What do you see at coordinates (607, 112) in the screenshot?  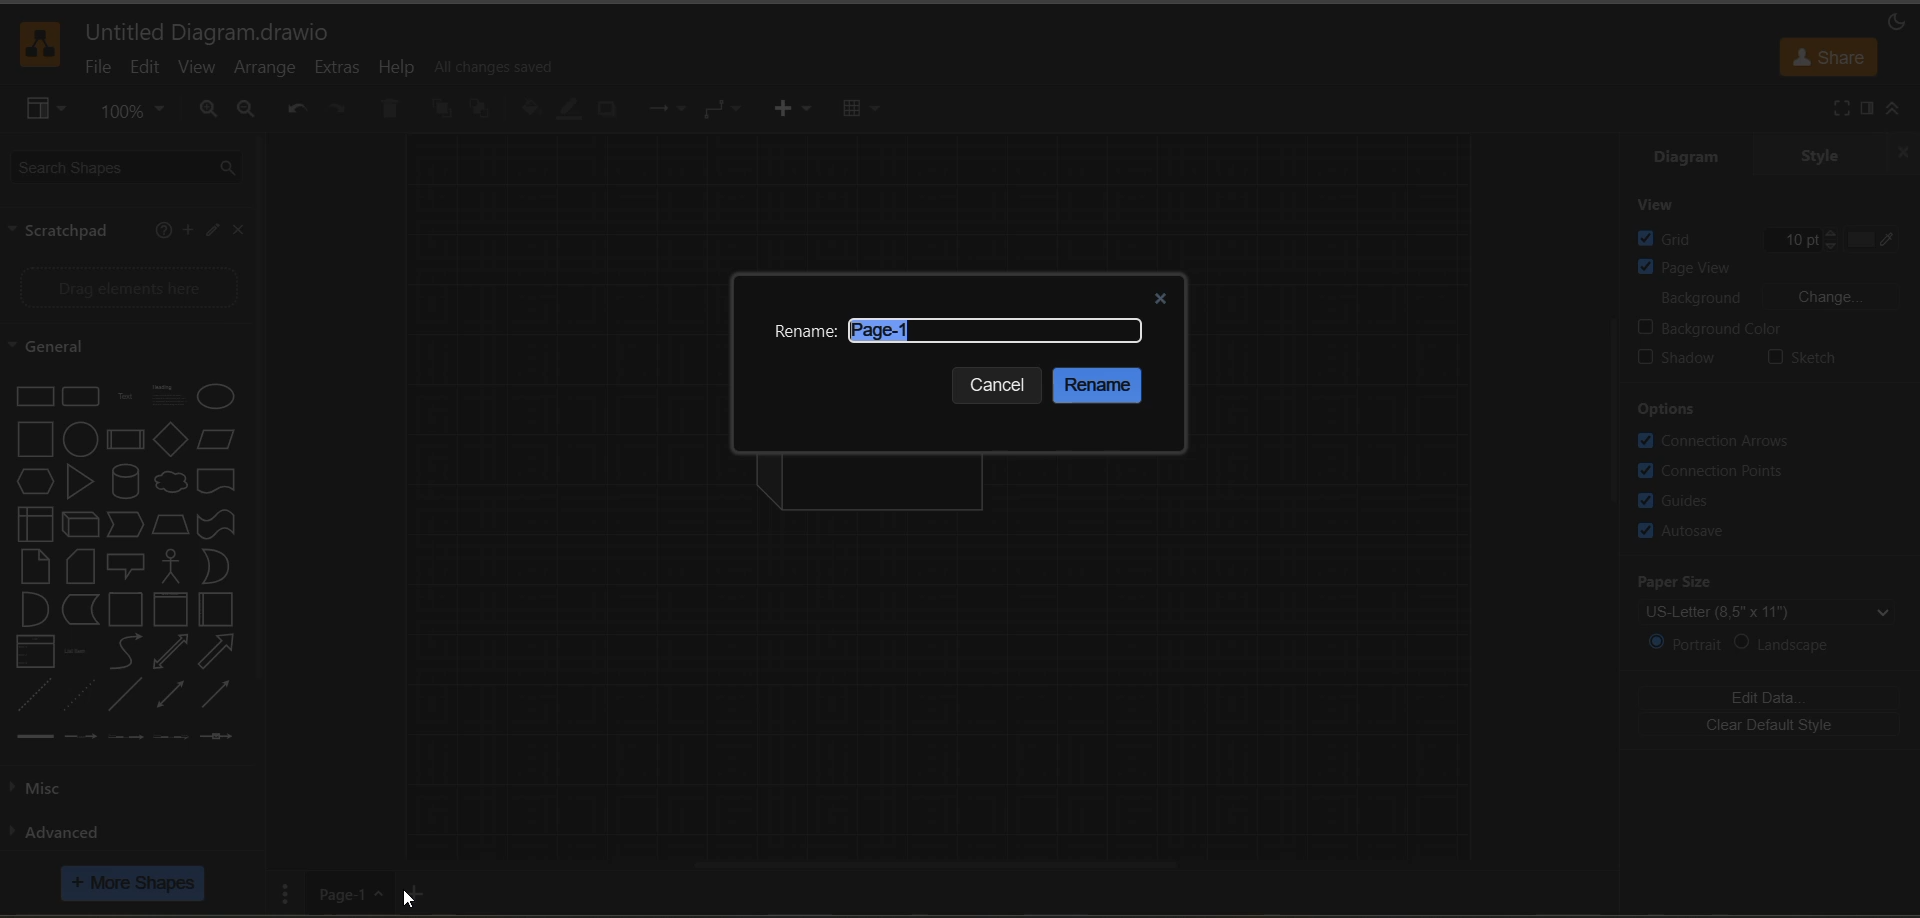 I see `shadow` at bounding box center [607, 112].